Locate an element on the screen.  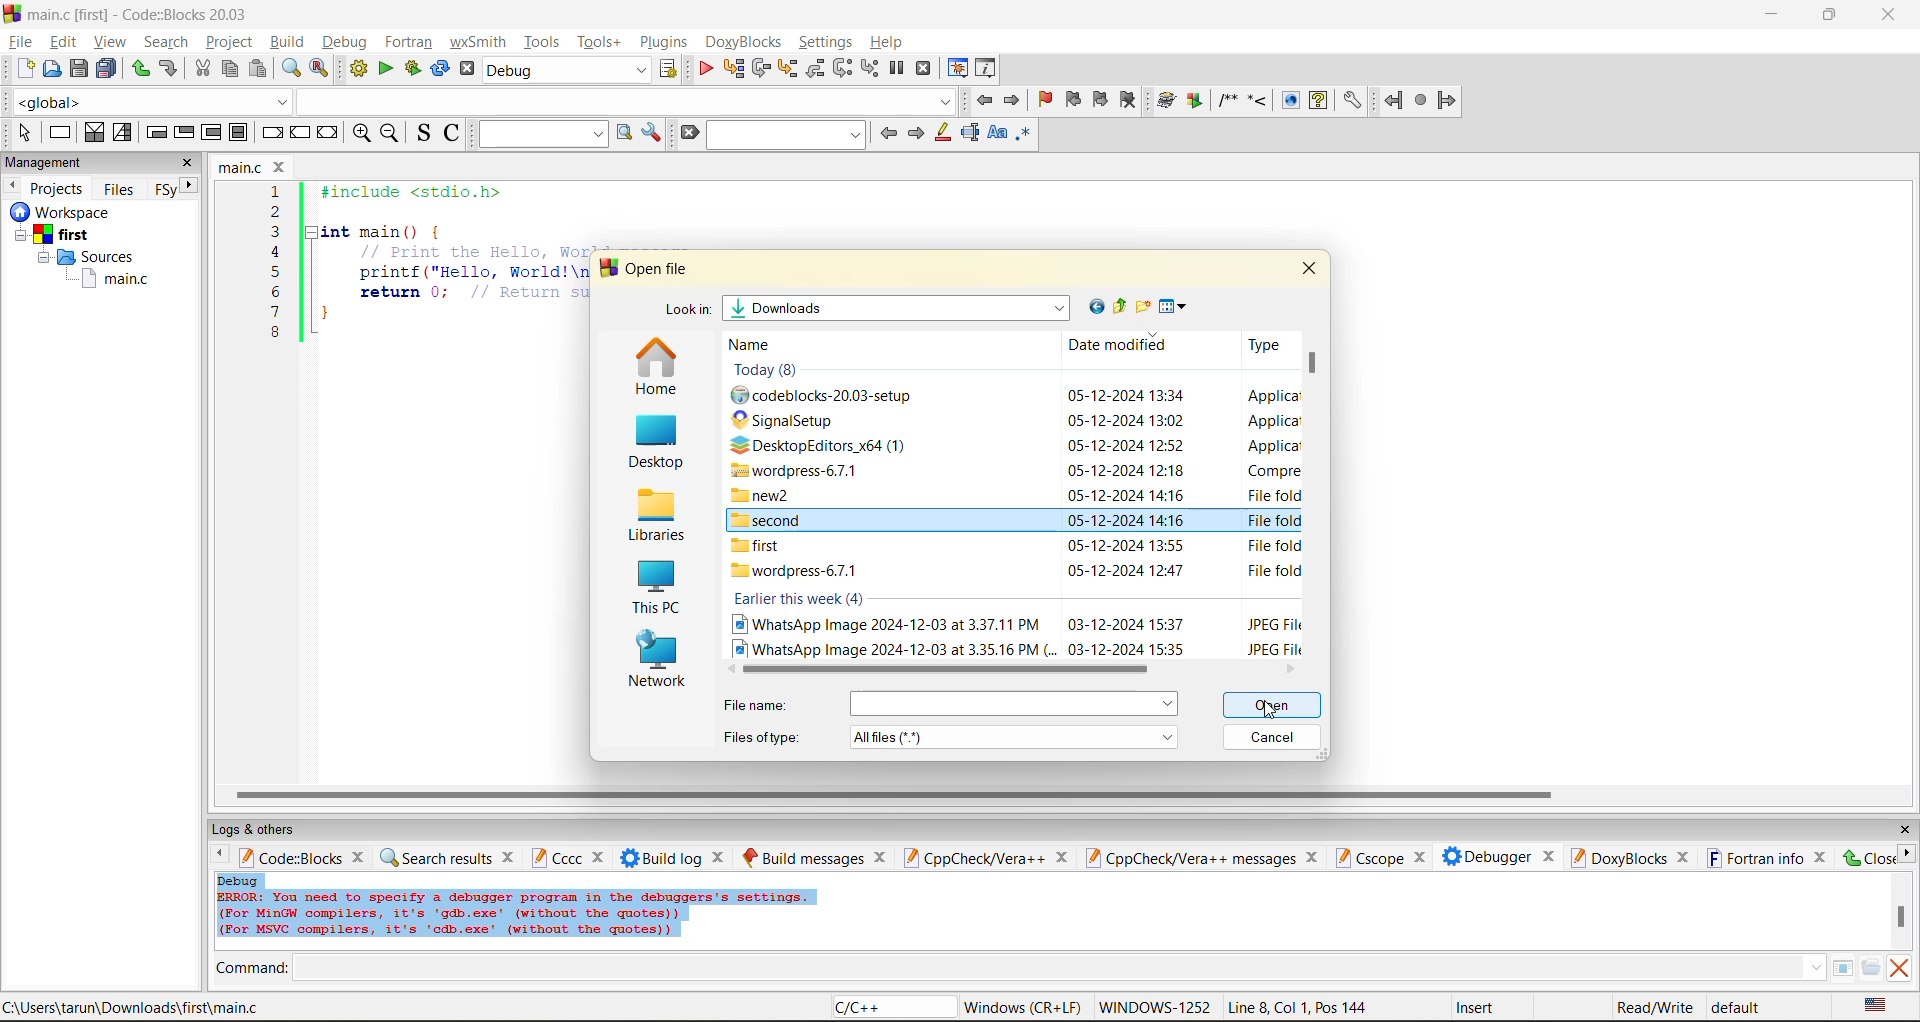
tables is located at coordinates (1842, 967).